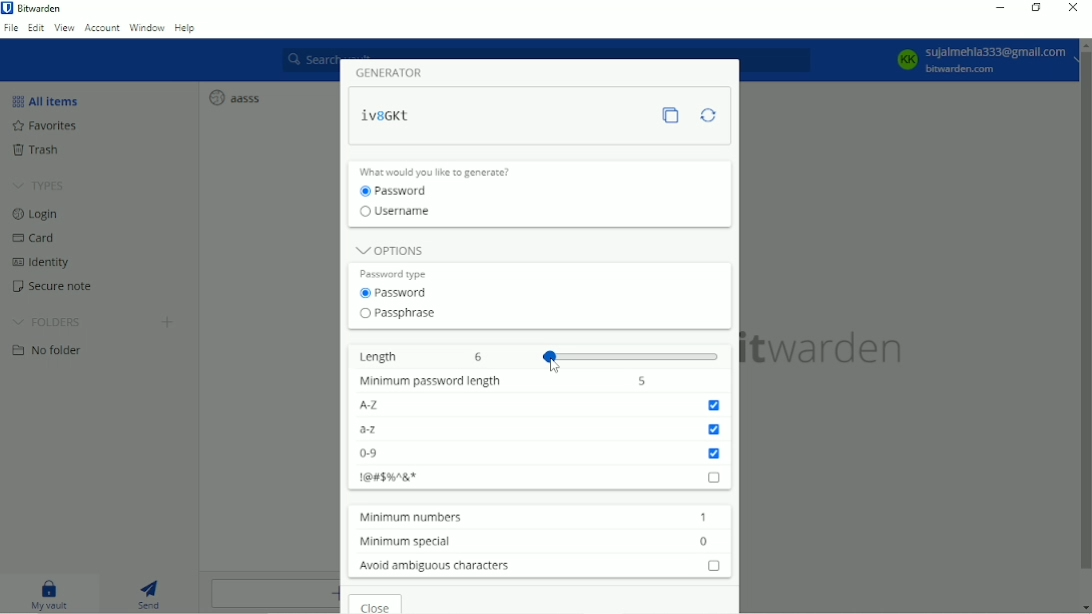 The height and width of the screenshot is (614, 1092). Describe the element at coordinates (1073, 8) in the screenshot. I see `Close` at that location.